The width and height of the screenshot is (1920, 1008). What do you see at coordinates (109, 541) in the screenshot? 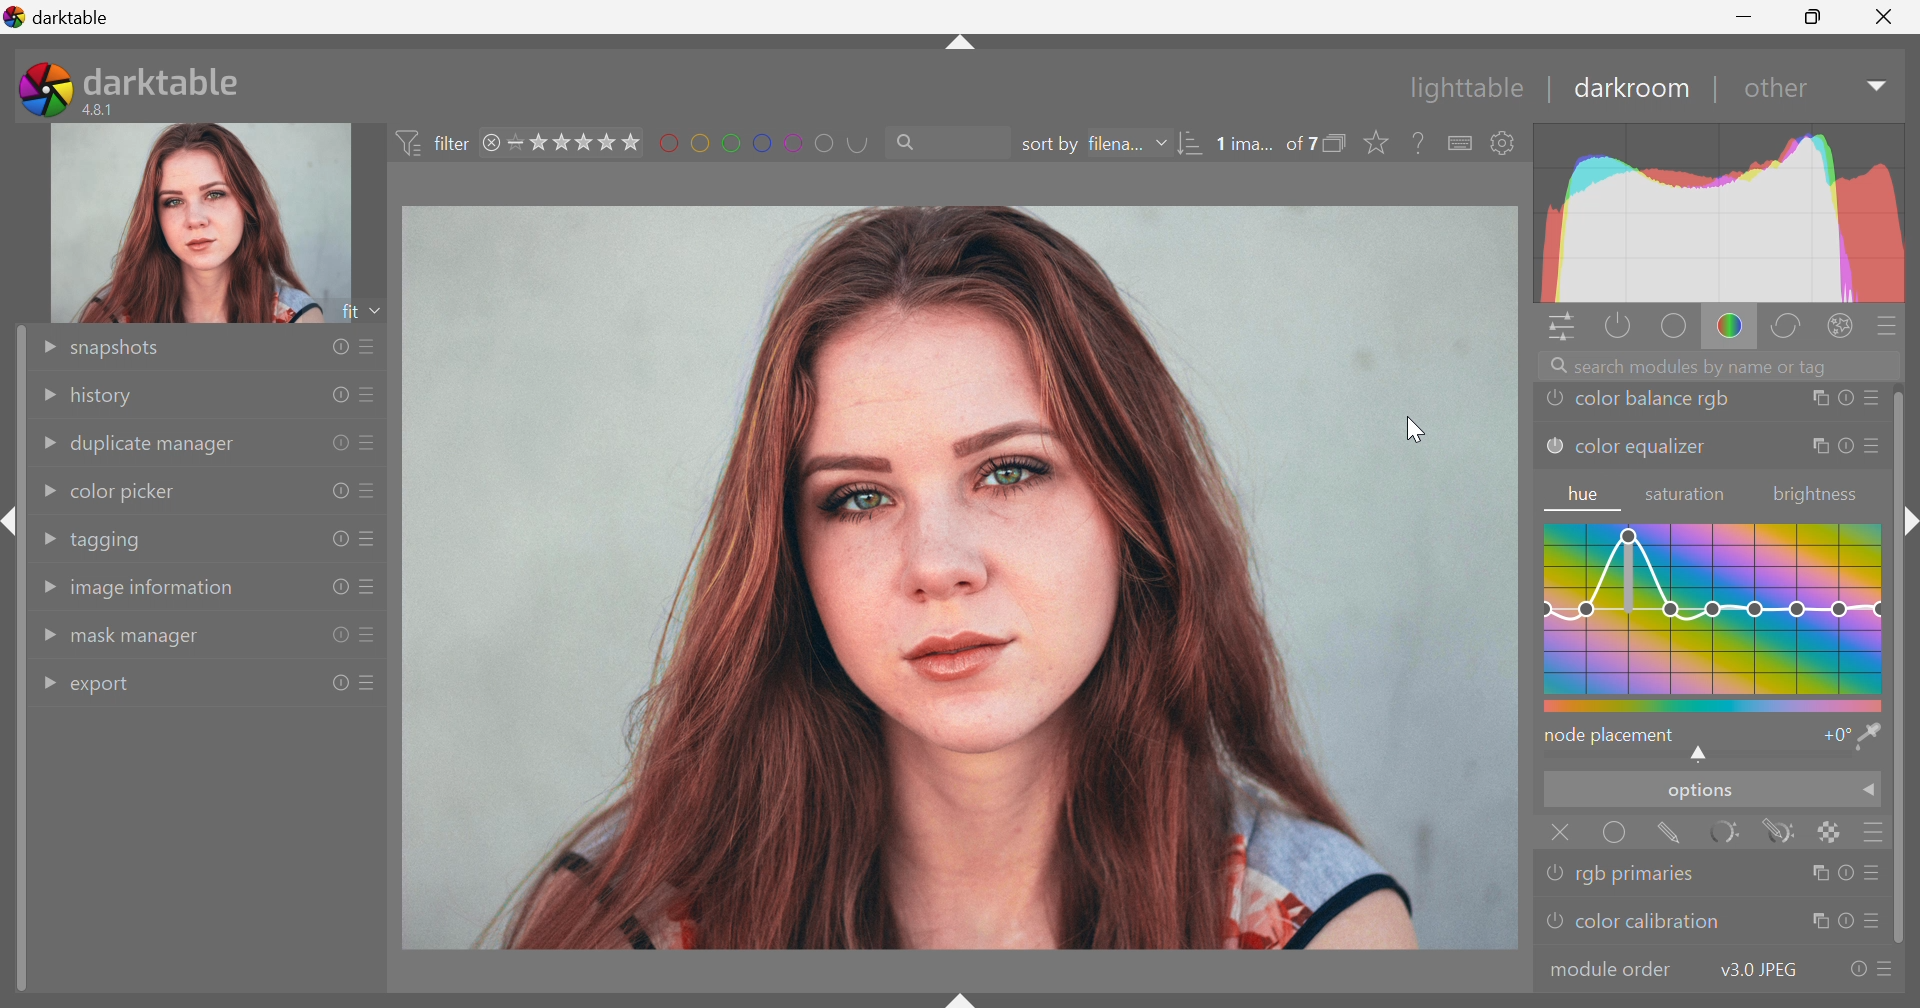
I see `tagging` at bounding box center [109, 541].